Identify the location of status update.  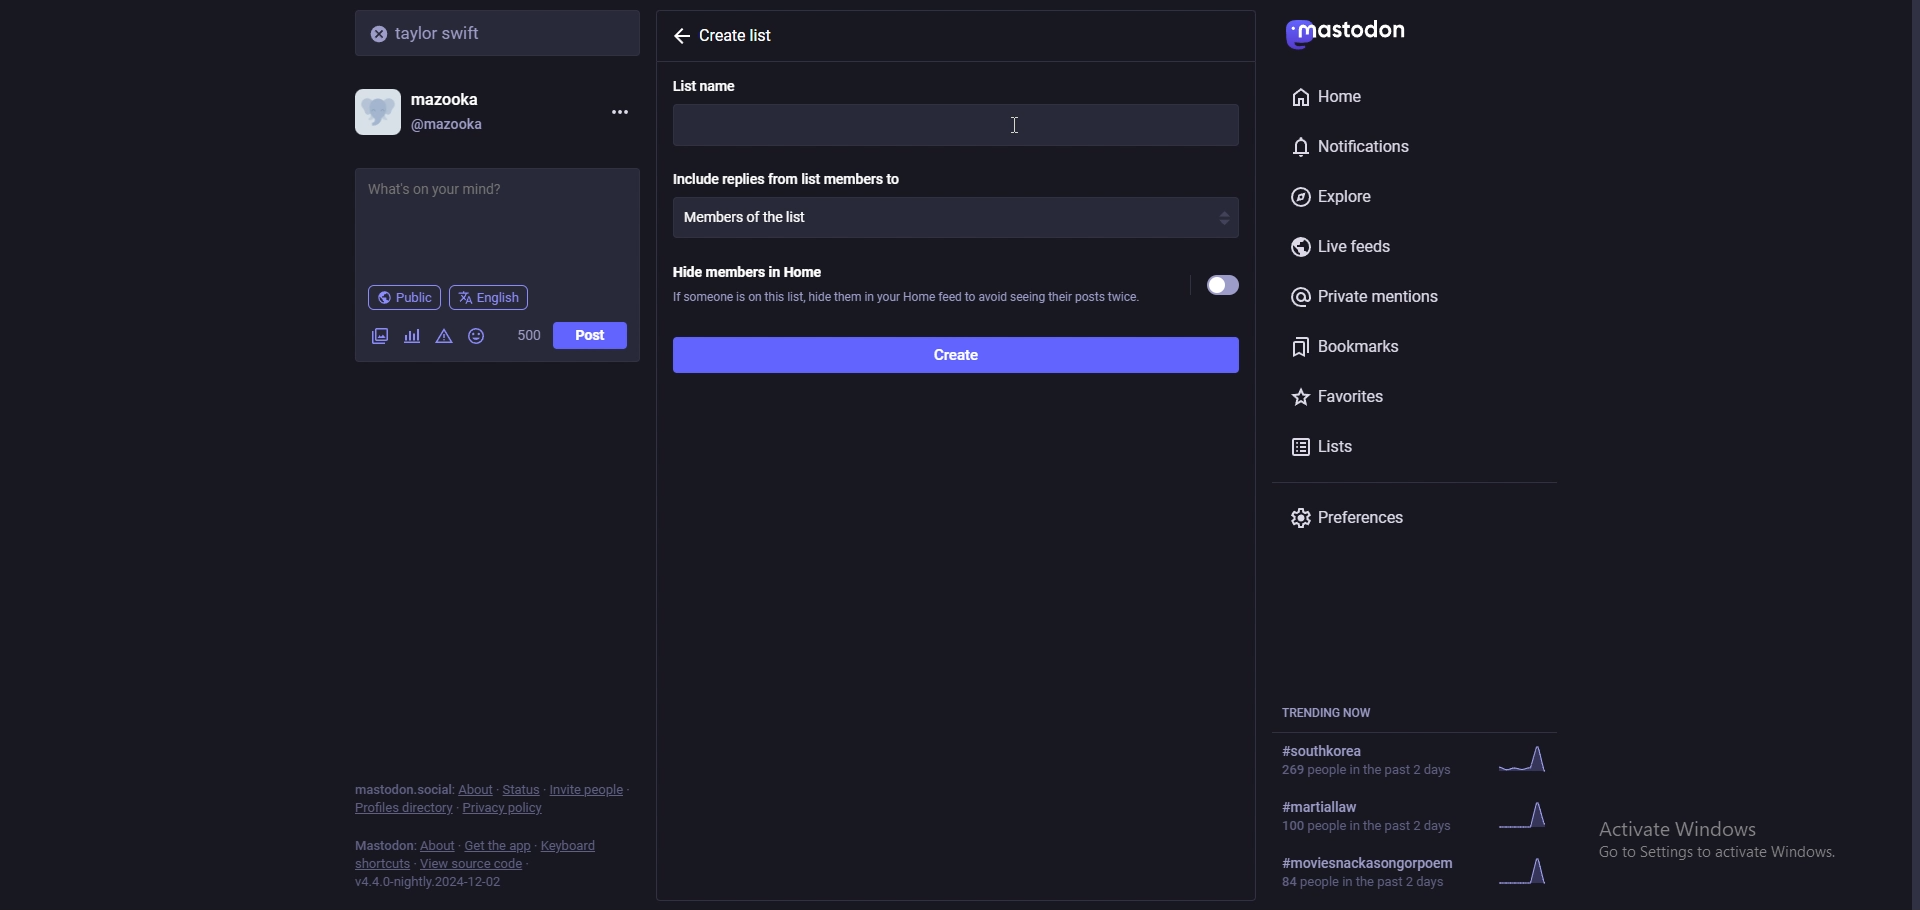
(453, 189).